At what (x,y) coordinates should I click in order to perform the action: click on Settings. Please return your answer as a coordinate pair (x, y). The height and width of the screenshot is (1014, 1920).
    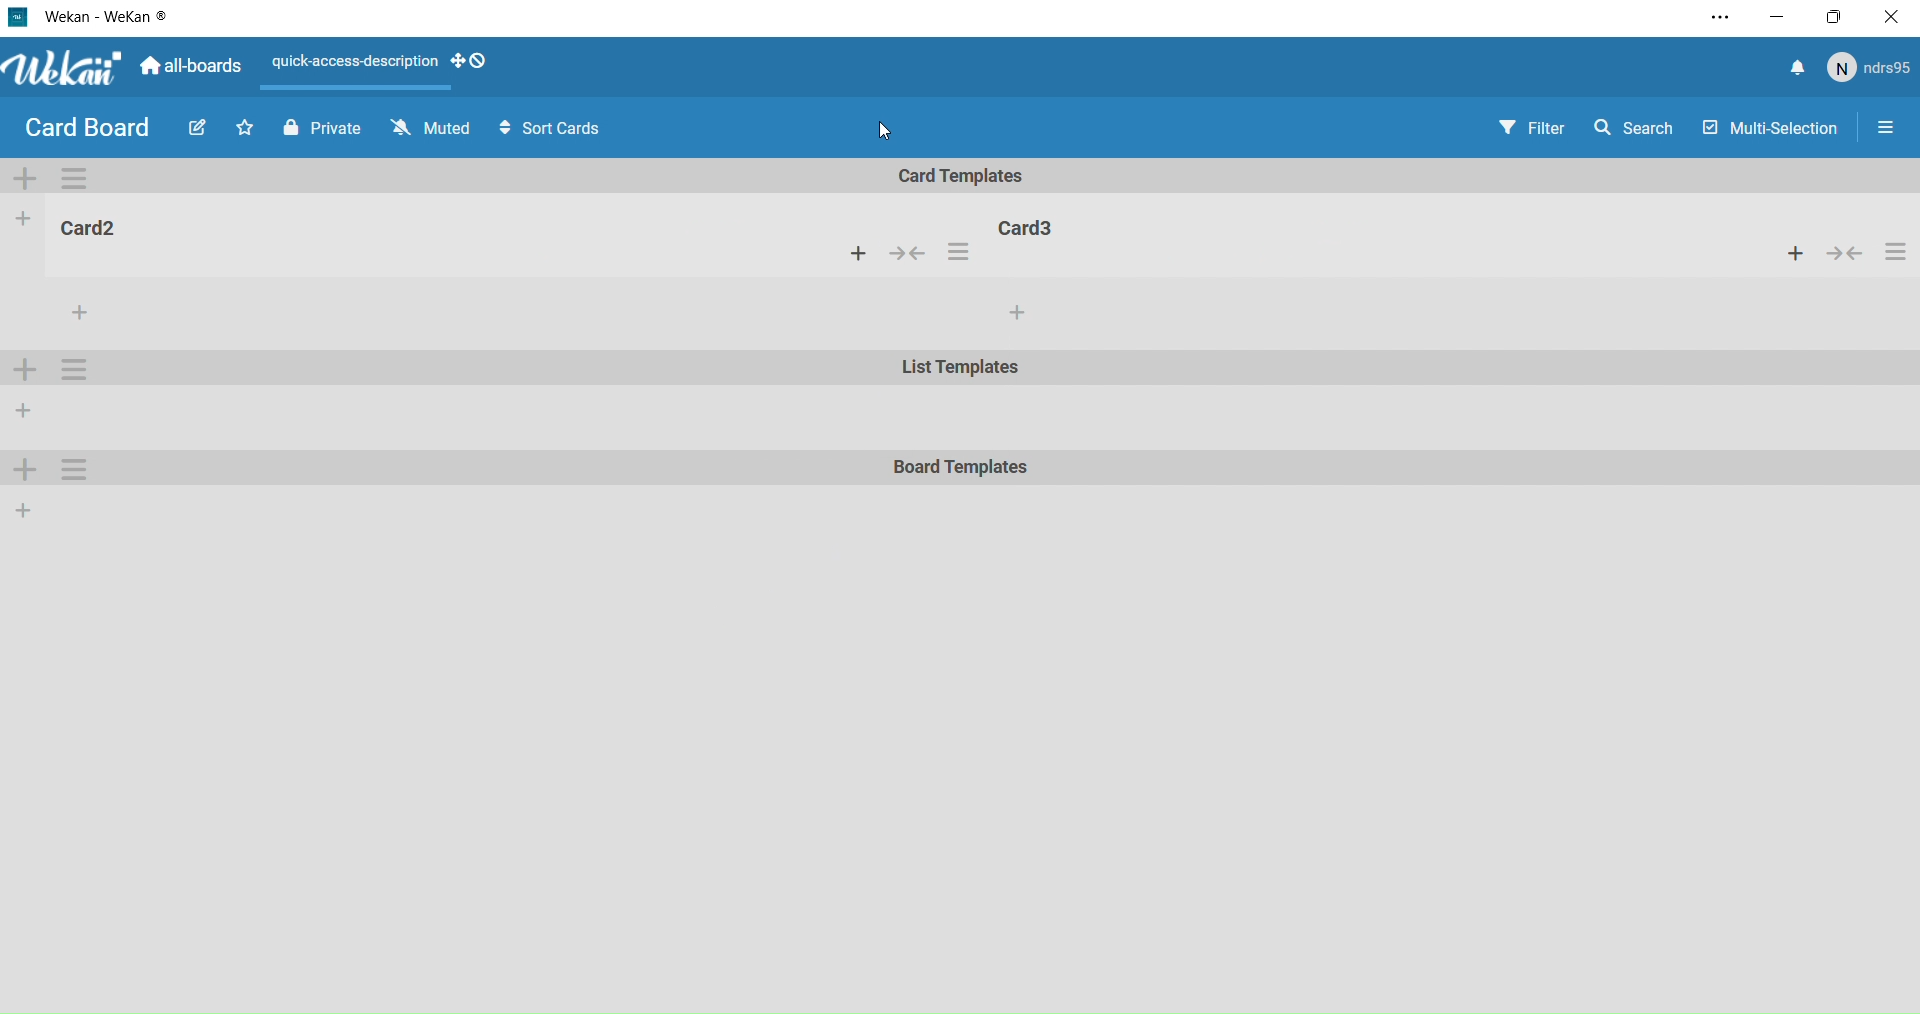
    Looking at the image, I should click on (74, 177).